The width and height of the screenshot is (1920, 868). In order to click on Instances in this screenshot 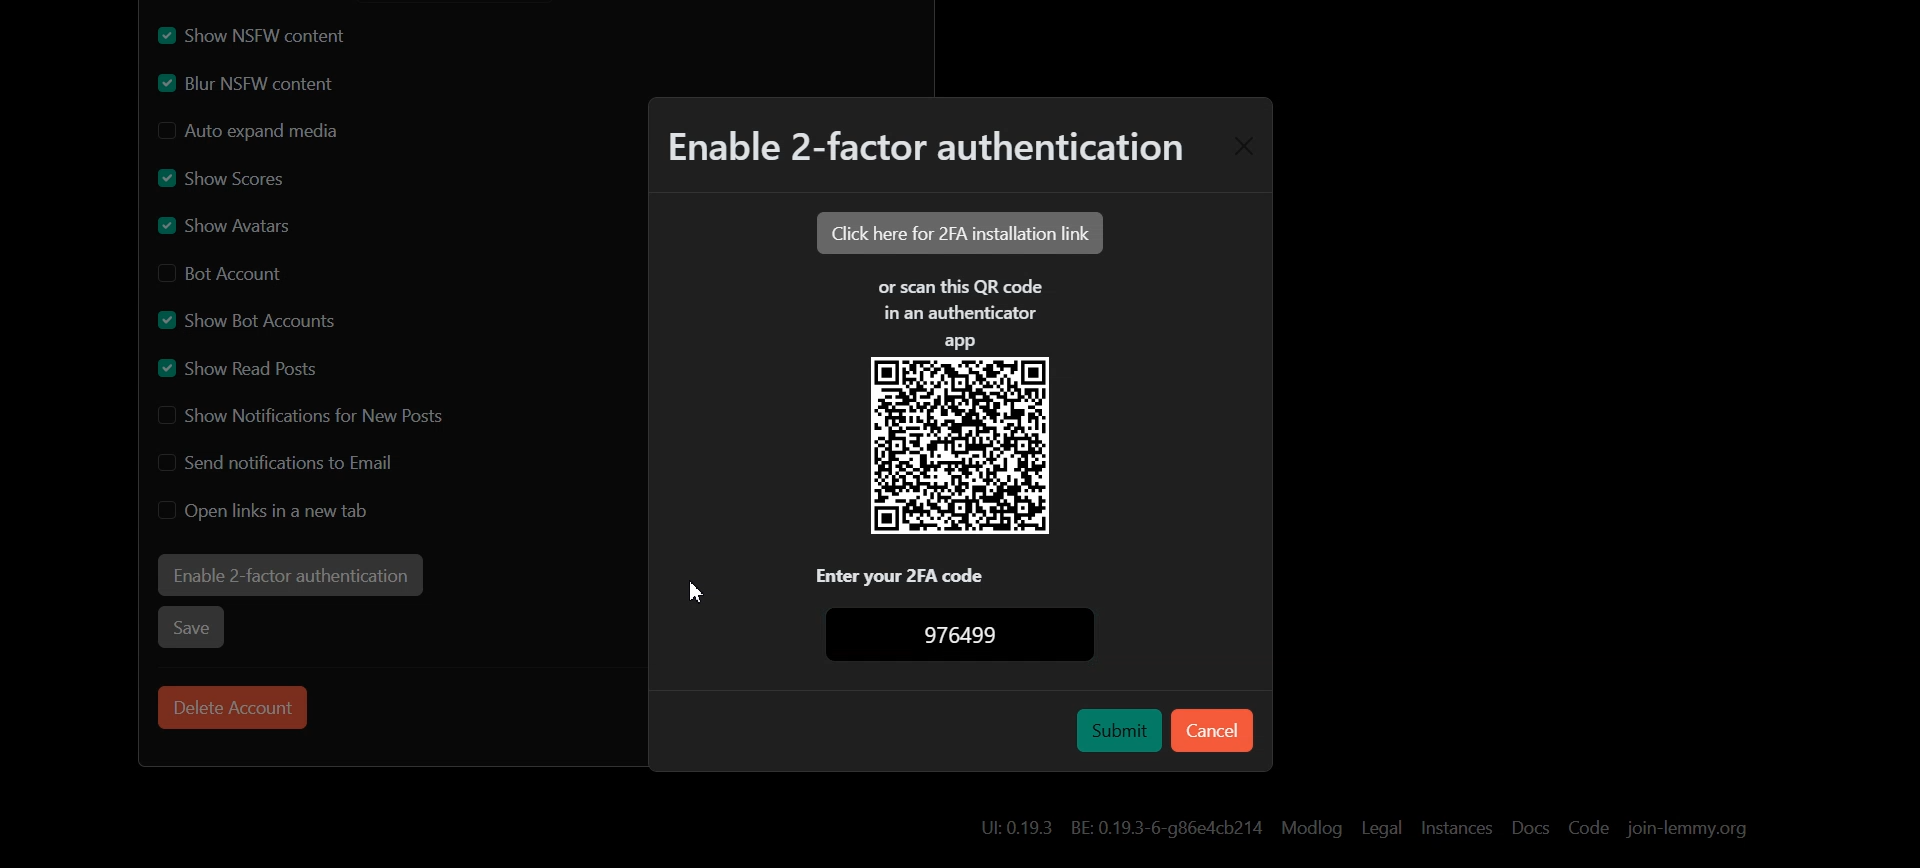, I will do `click(1457, 828)`.